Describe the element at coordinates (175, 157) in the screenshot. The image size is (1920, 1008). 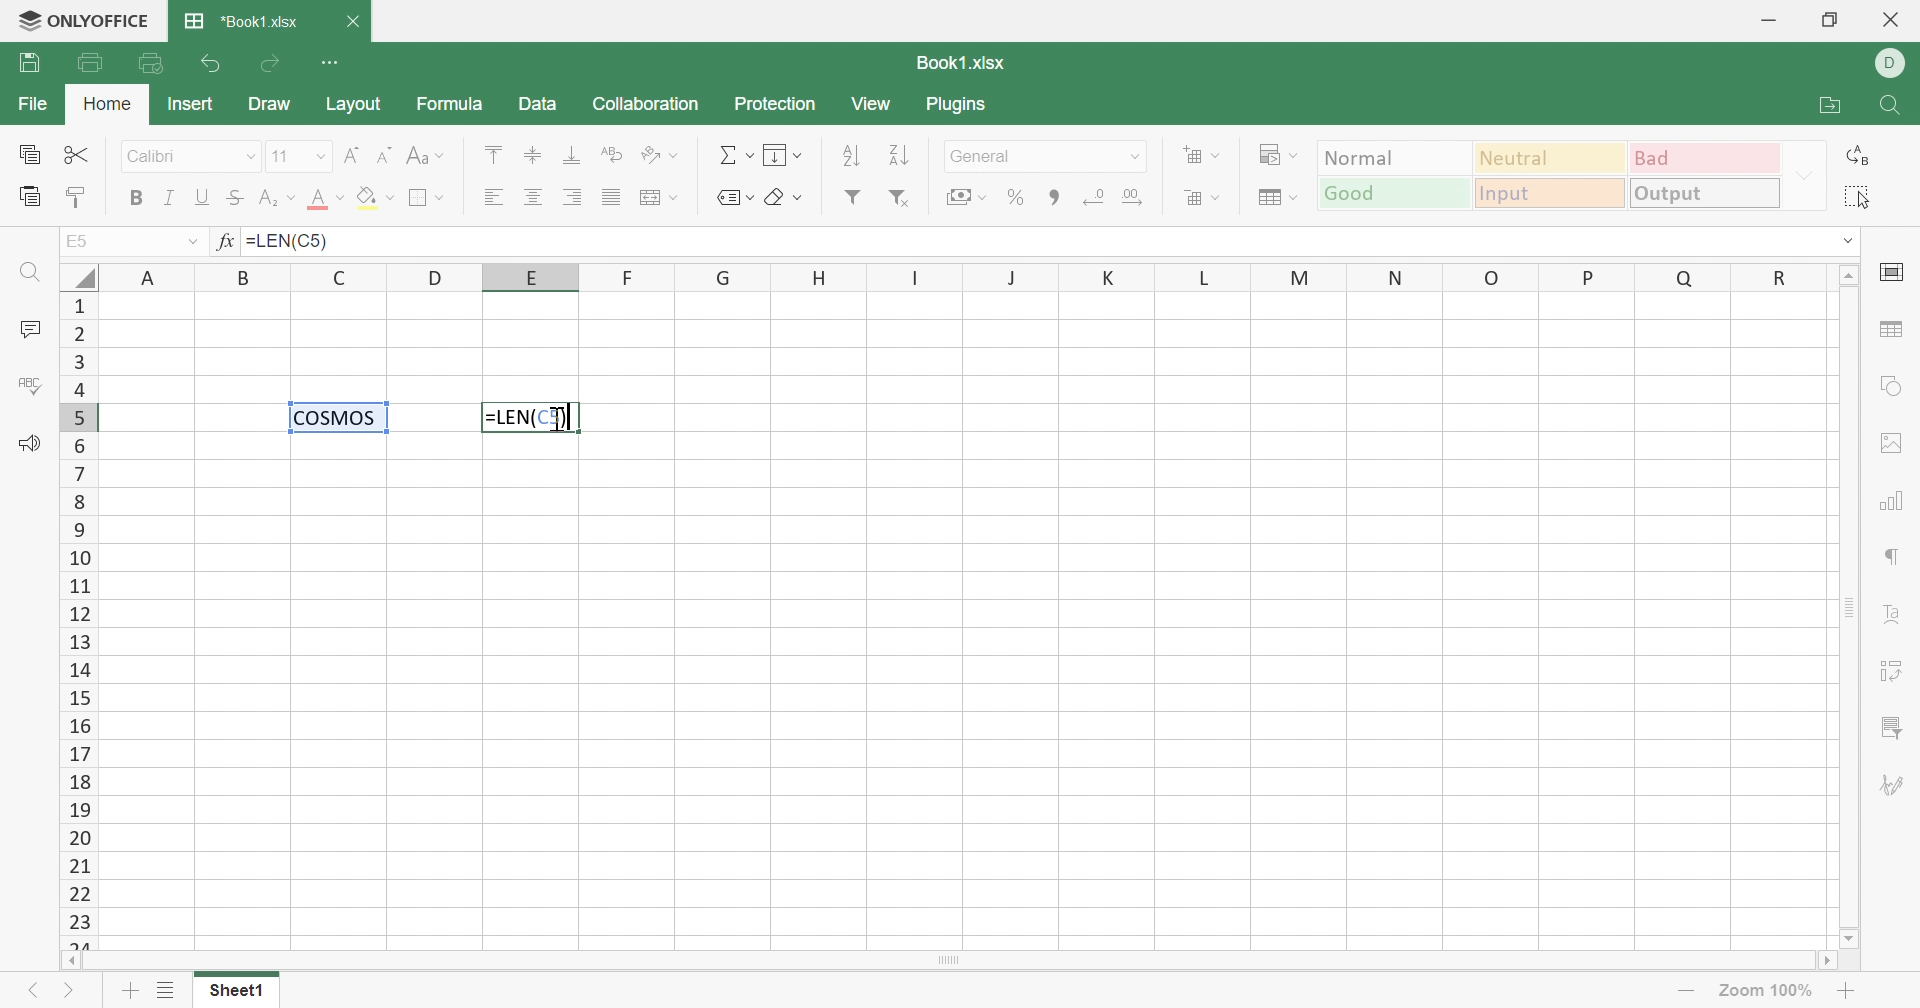
I see `Font` at that location.